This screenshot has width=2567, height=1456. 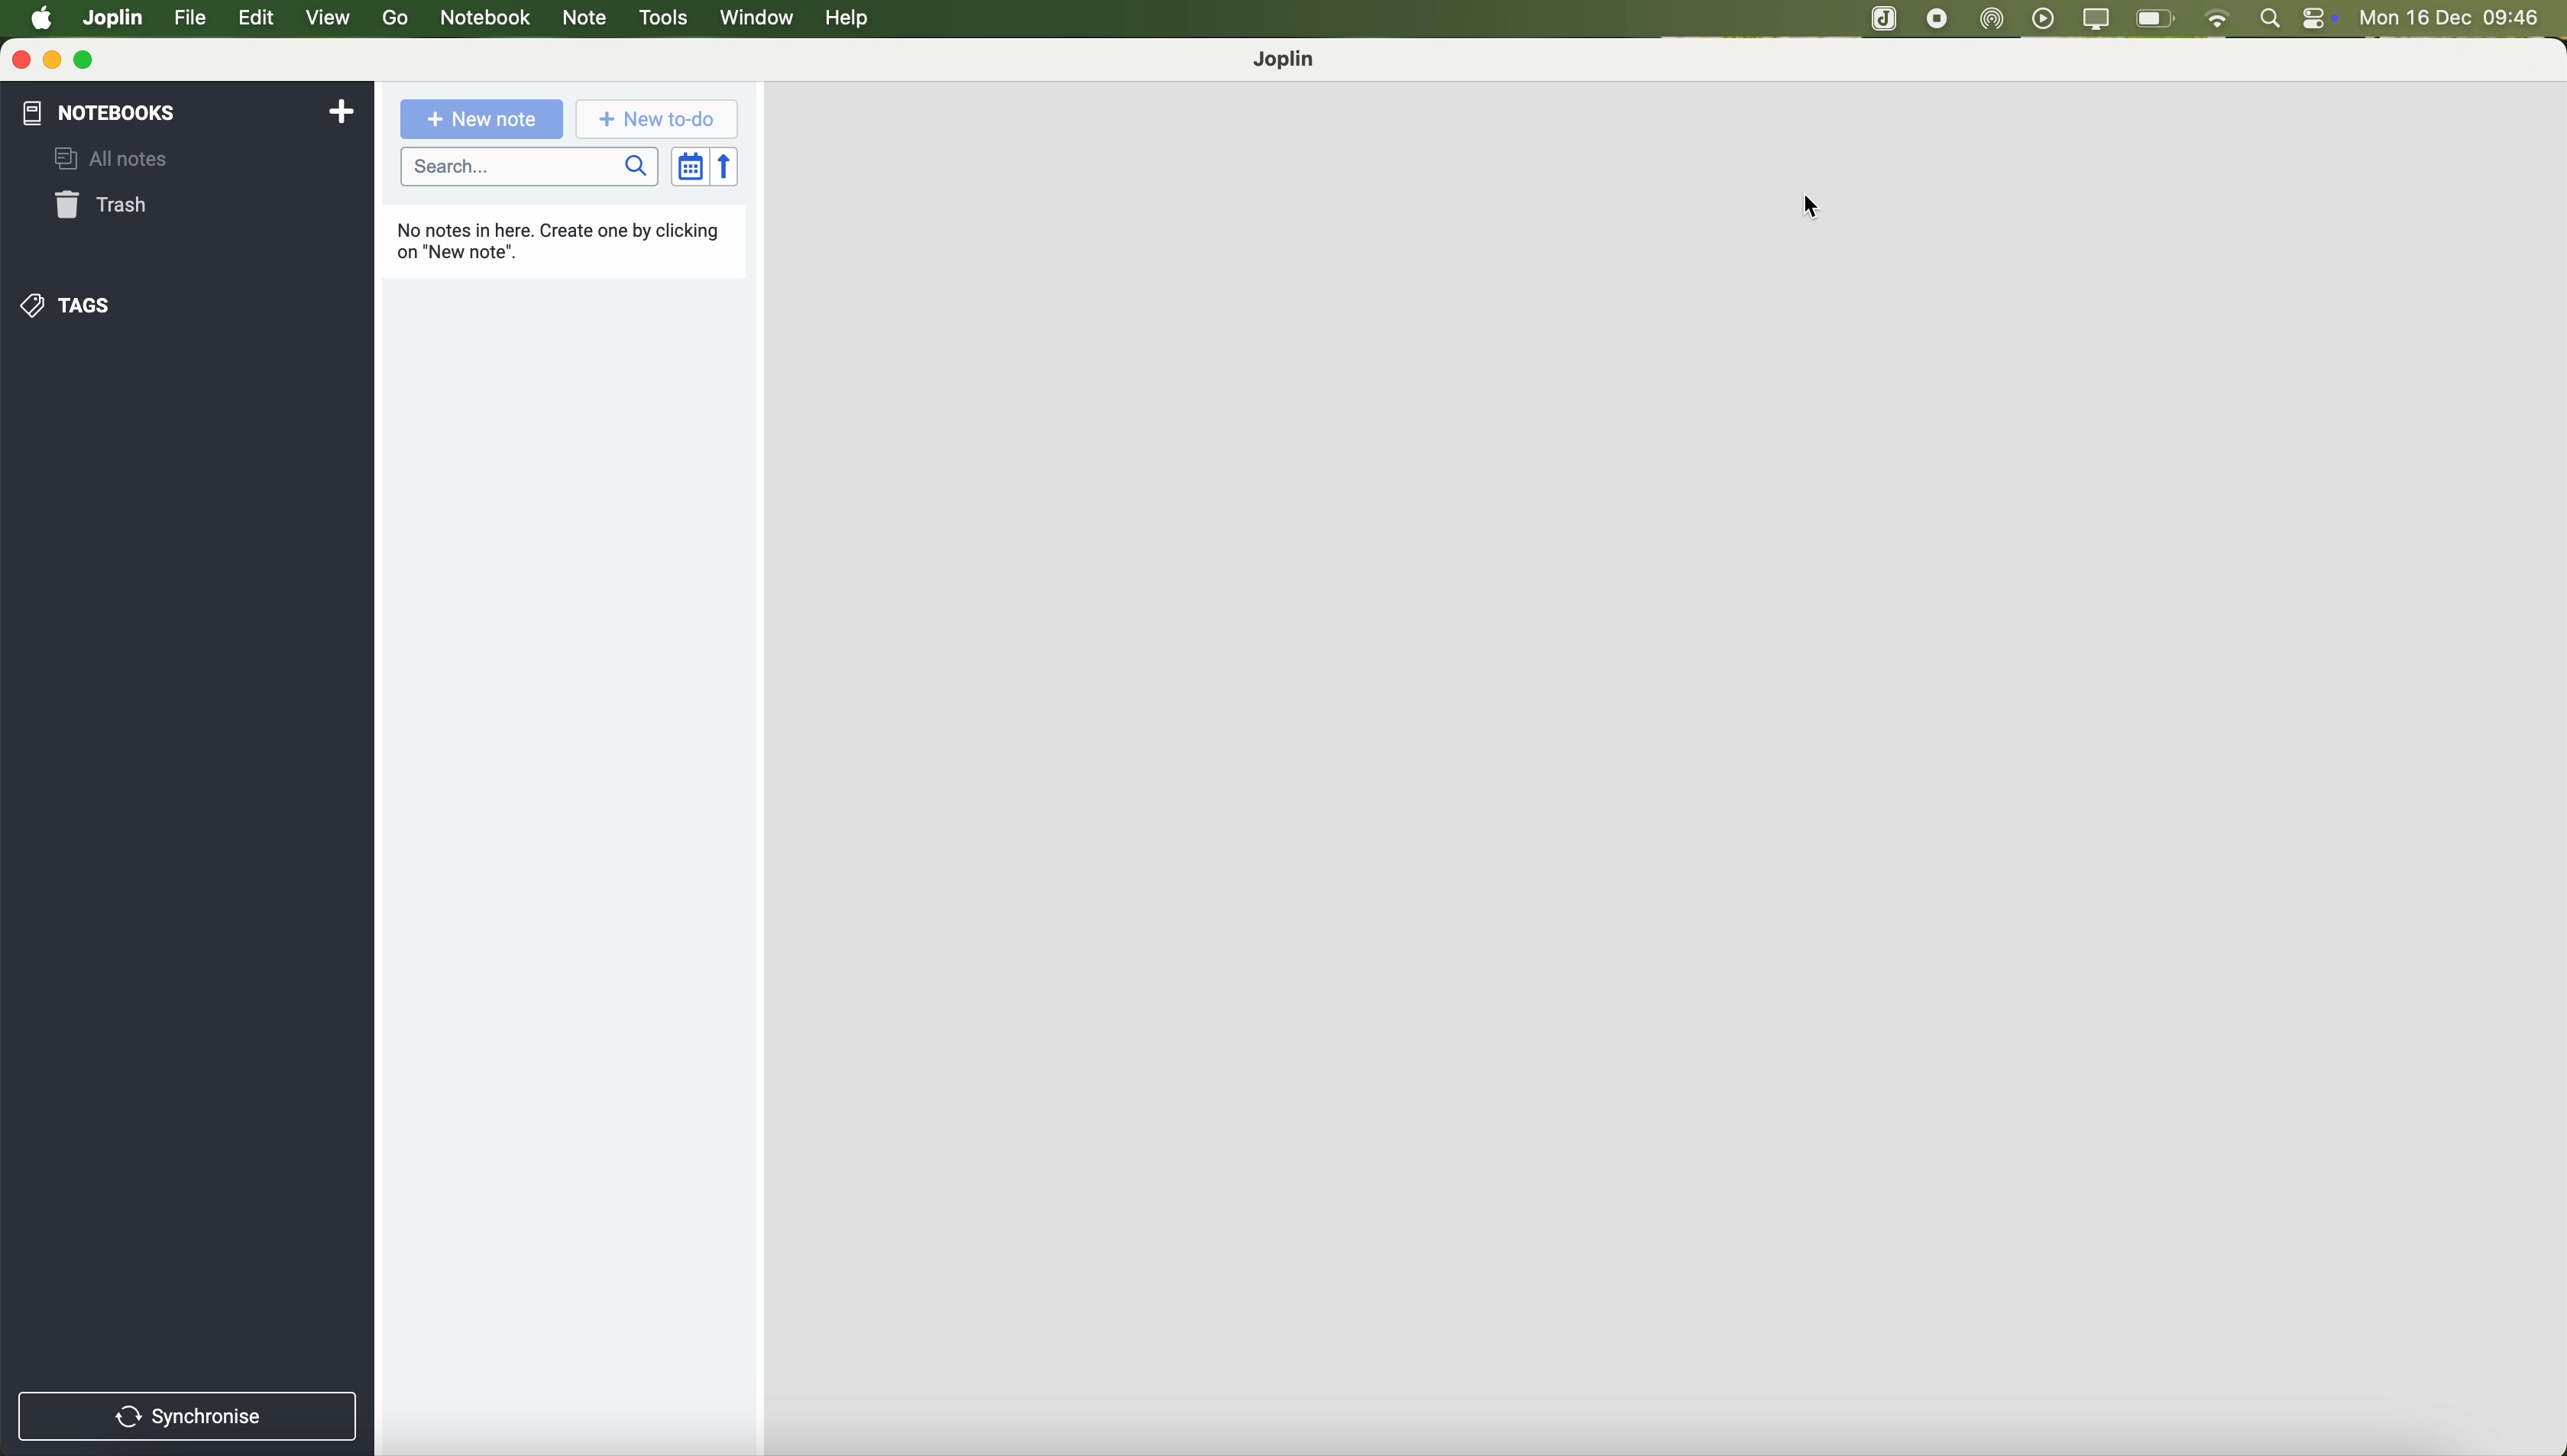 I want to click on stop recording, so click(x=1885, y=20).